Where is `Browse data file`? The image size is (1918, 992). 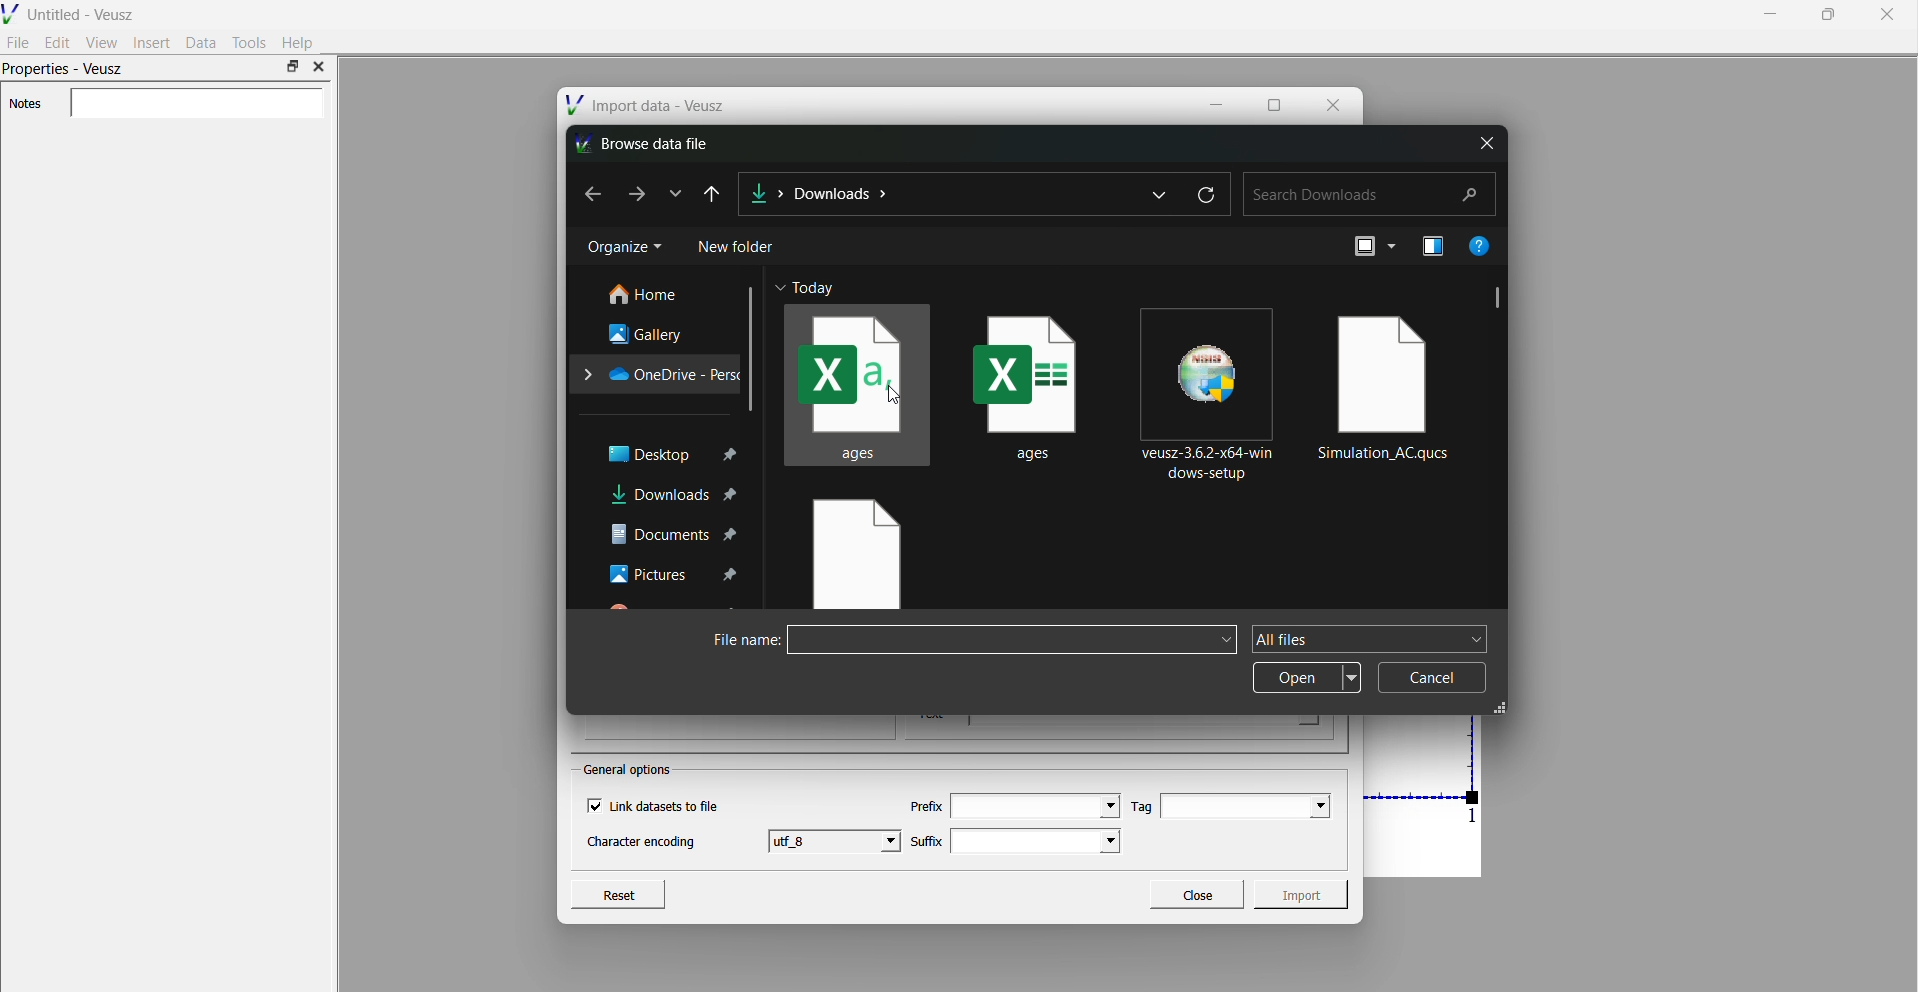 Browse data file is located at coordinates (648, 143).